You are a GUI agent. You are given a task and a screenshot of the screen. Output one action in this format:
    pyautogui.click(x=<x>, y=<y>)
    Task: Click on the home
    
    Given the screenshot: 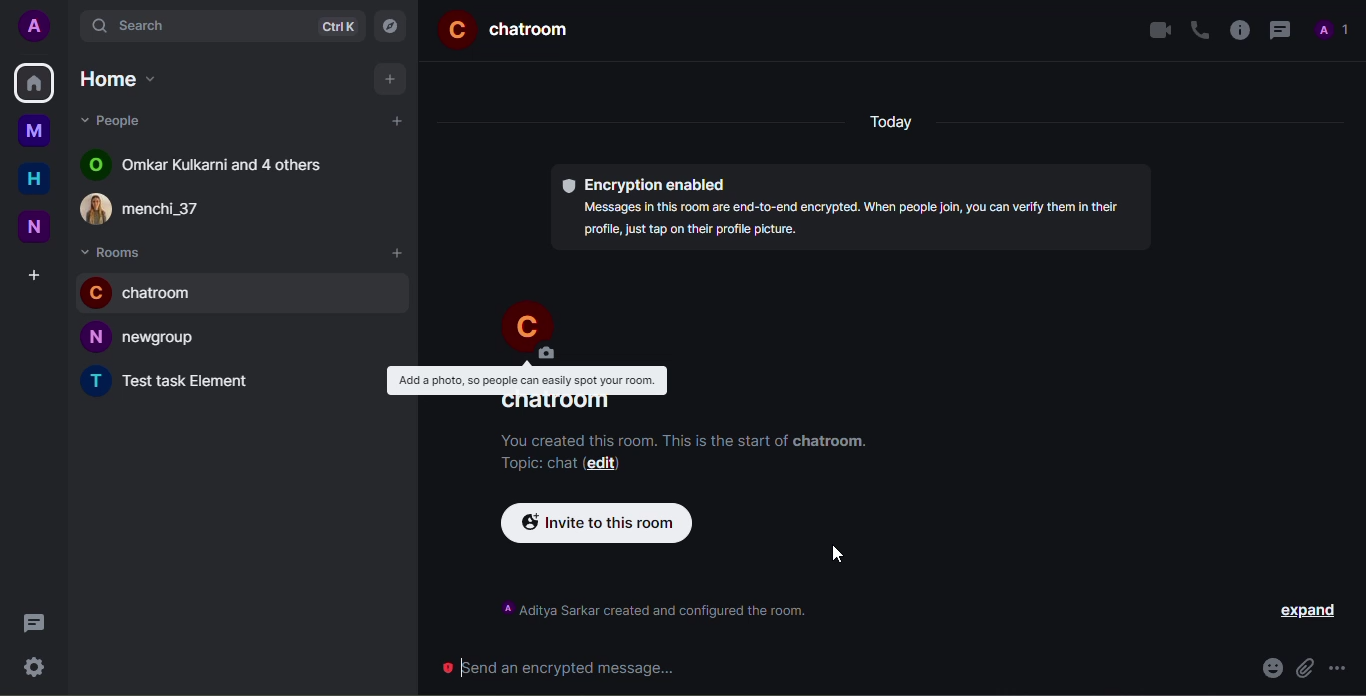 What is the action you would take?
    pyautogui.click(x=34, y=81)
    